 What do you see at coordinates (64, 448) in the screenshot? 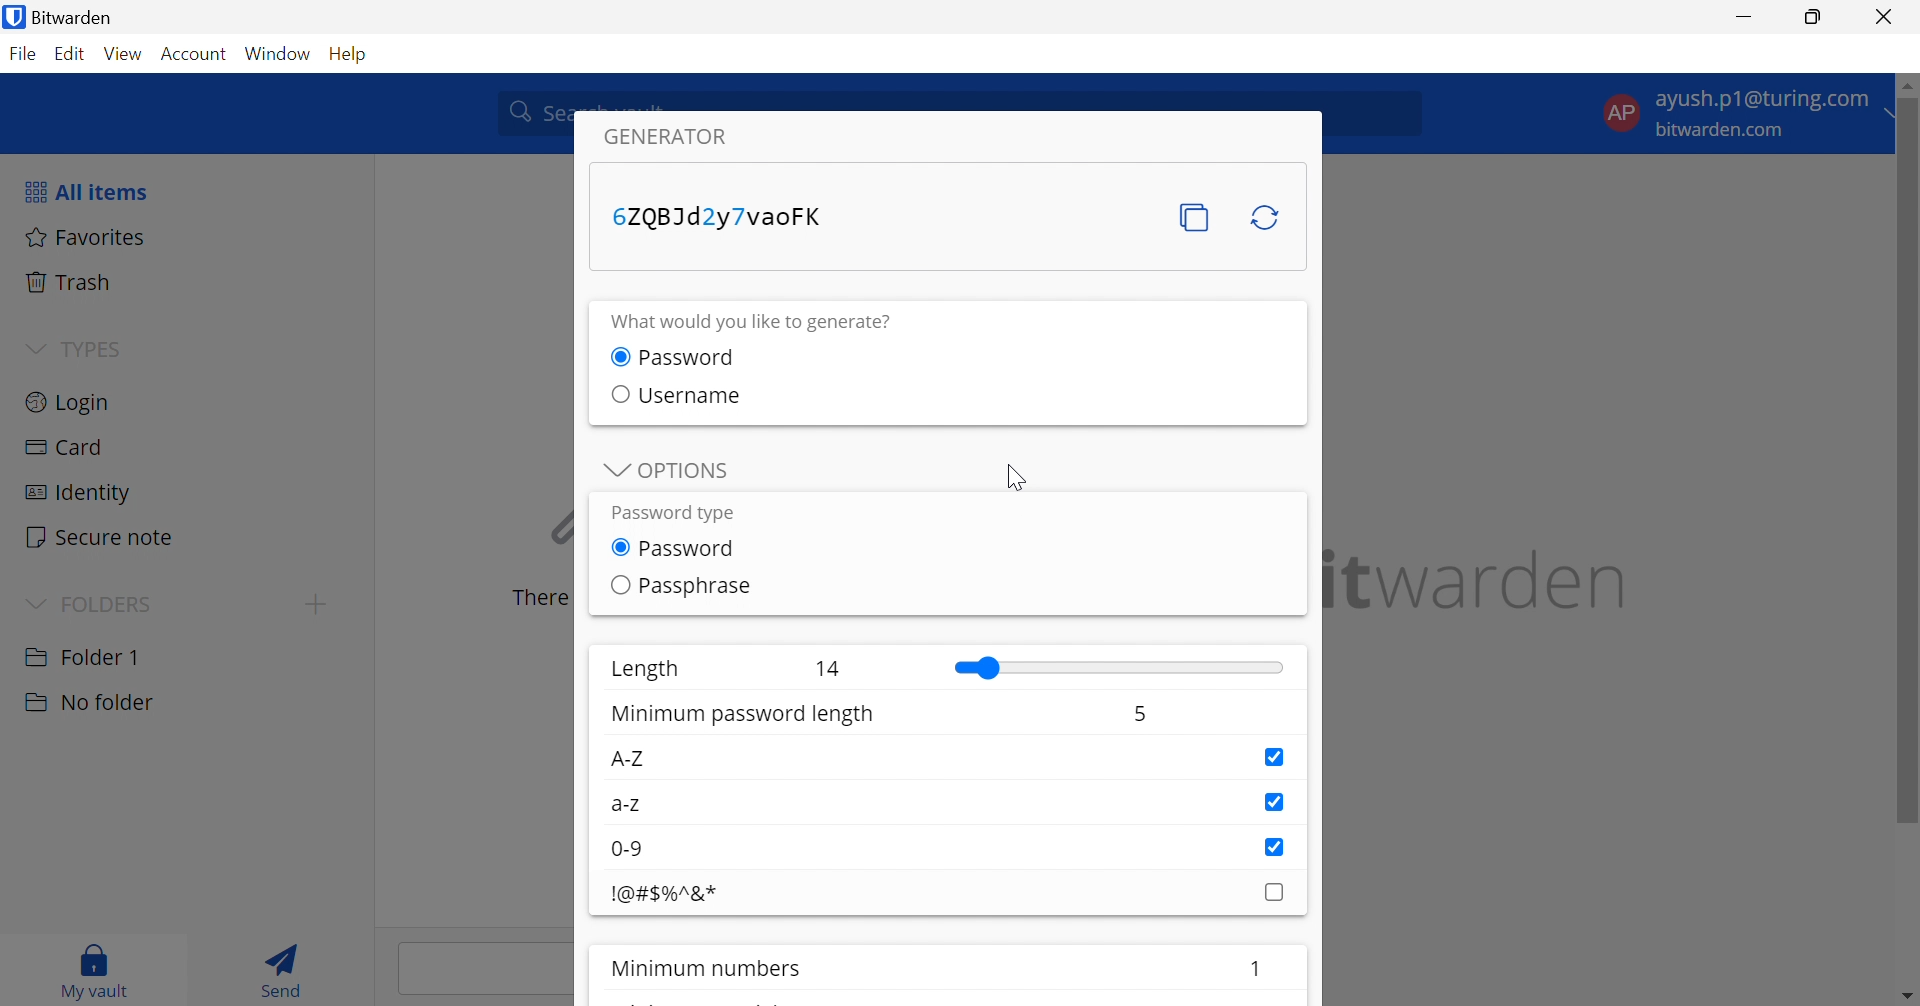
I see `Card` at bounding box center [64, 448].